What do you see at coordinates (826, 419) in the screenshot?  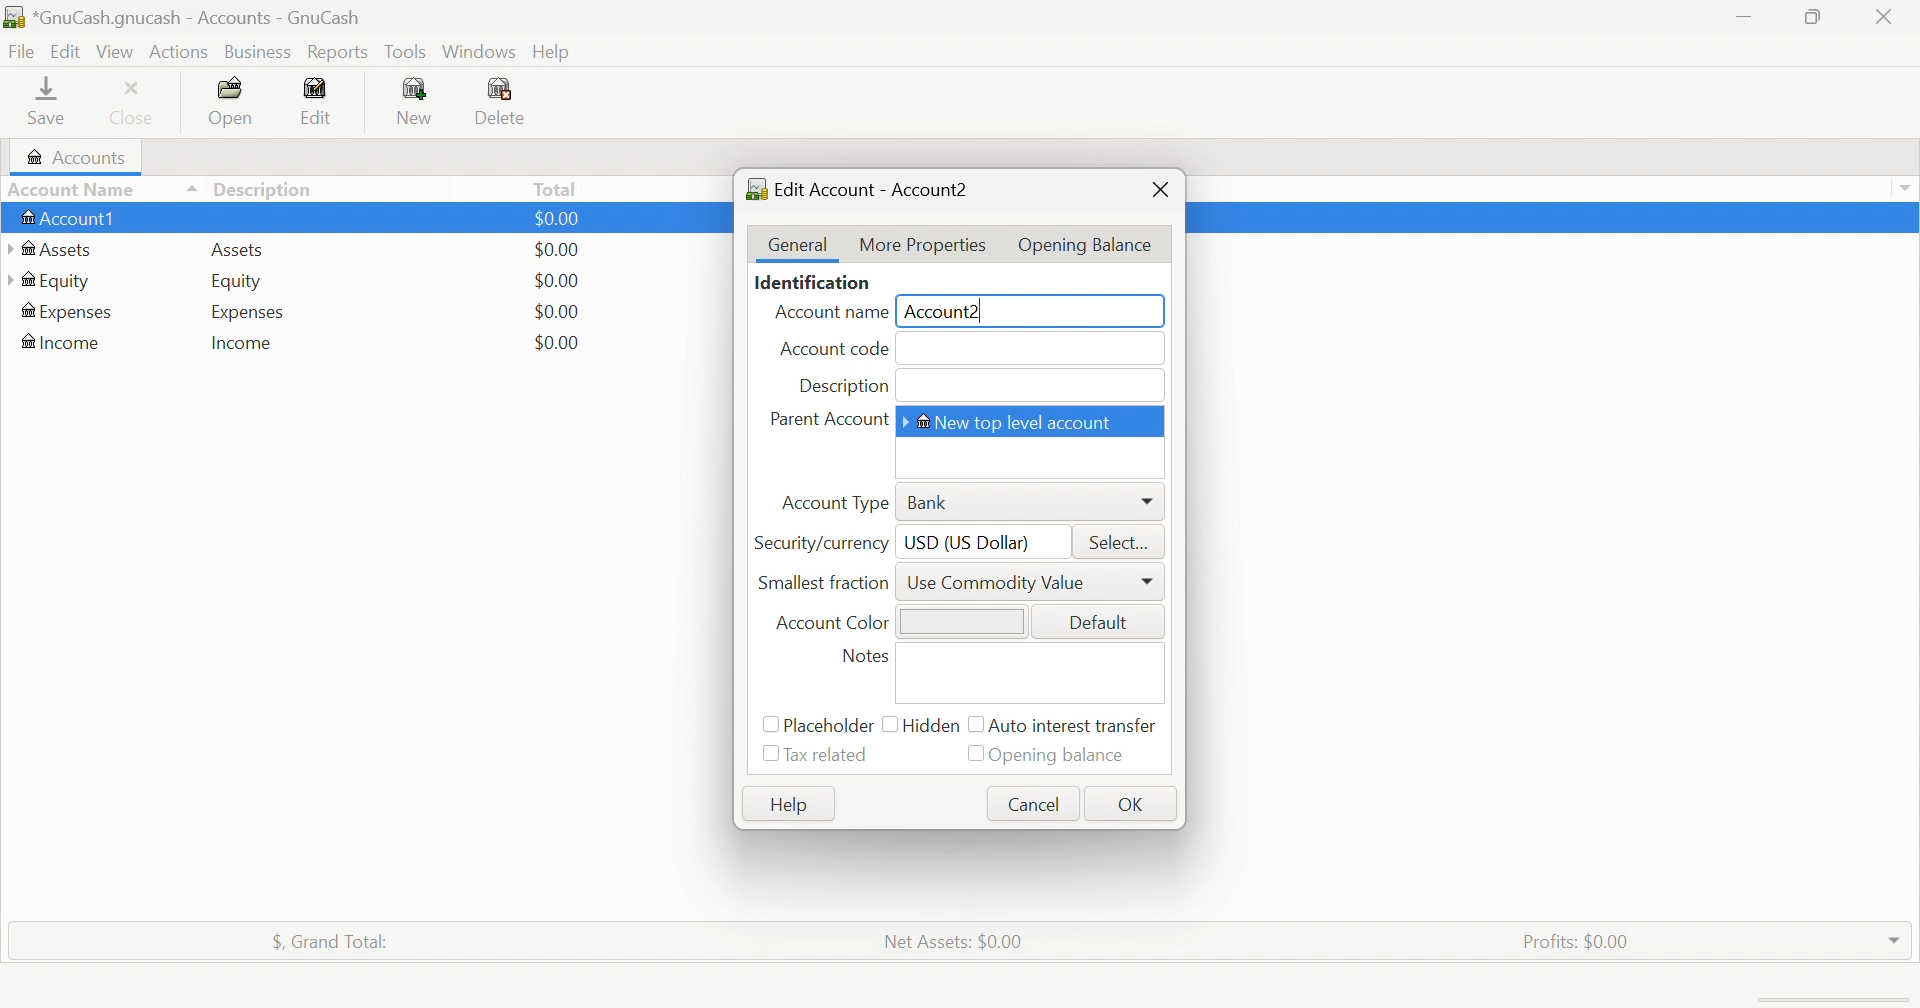 I see `Parent Account` at bounding box center [826, 419].